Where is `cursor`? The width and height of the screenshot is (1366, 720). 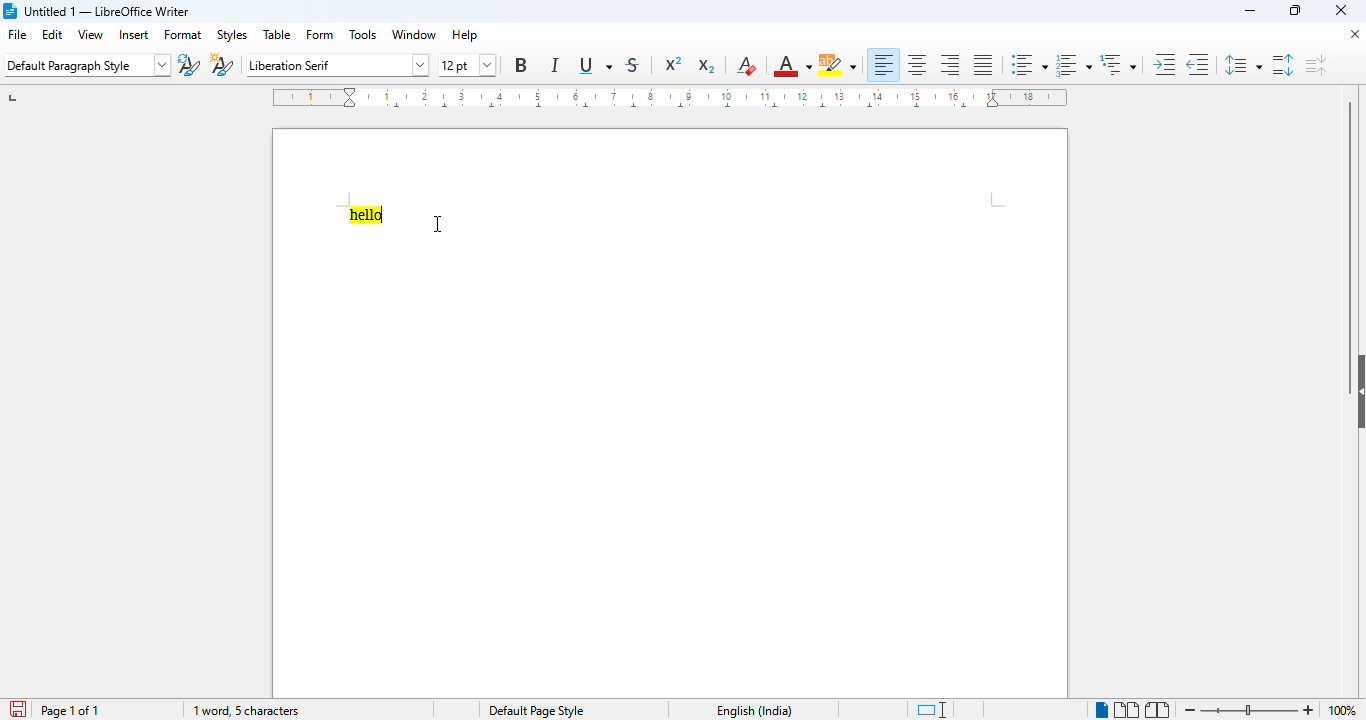 cursor is located at coordinates (436, 223).